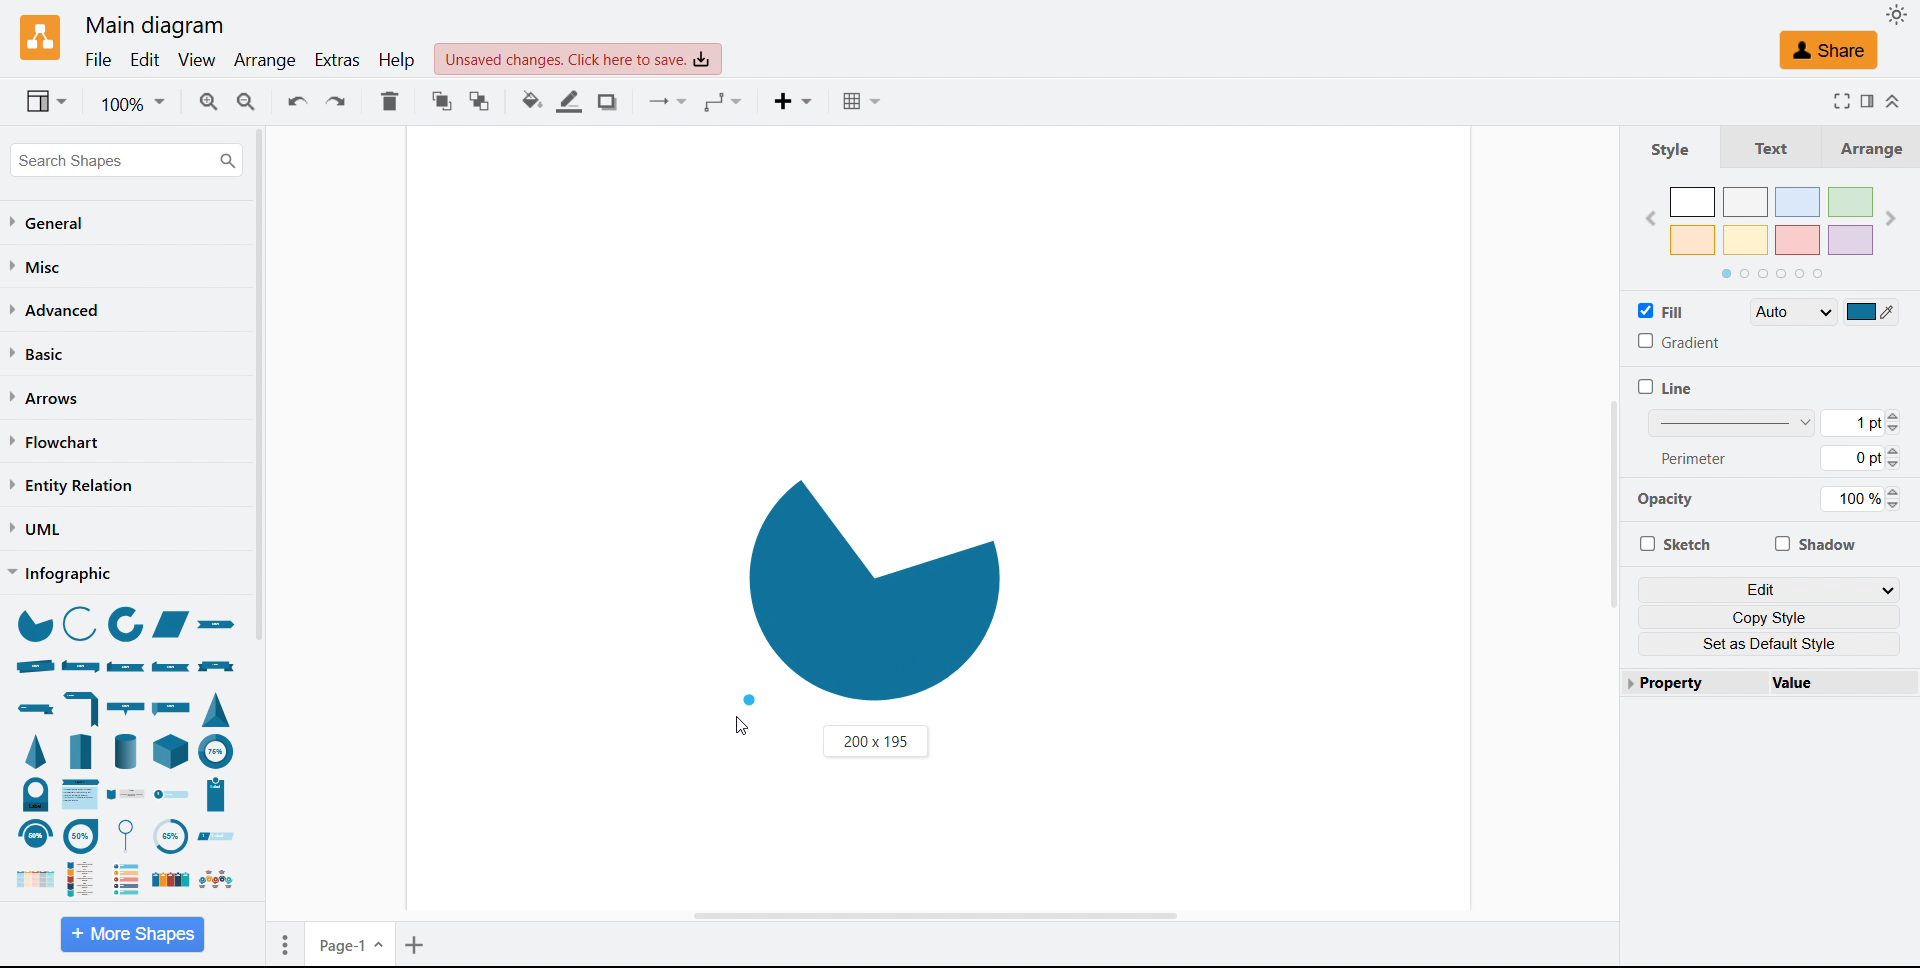  Describe the element at coordinates (173, 750) in the screenshot. I see `cube` at that location.